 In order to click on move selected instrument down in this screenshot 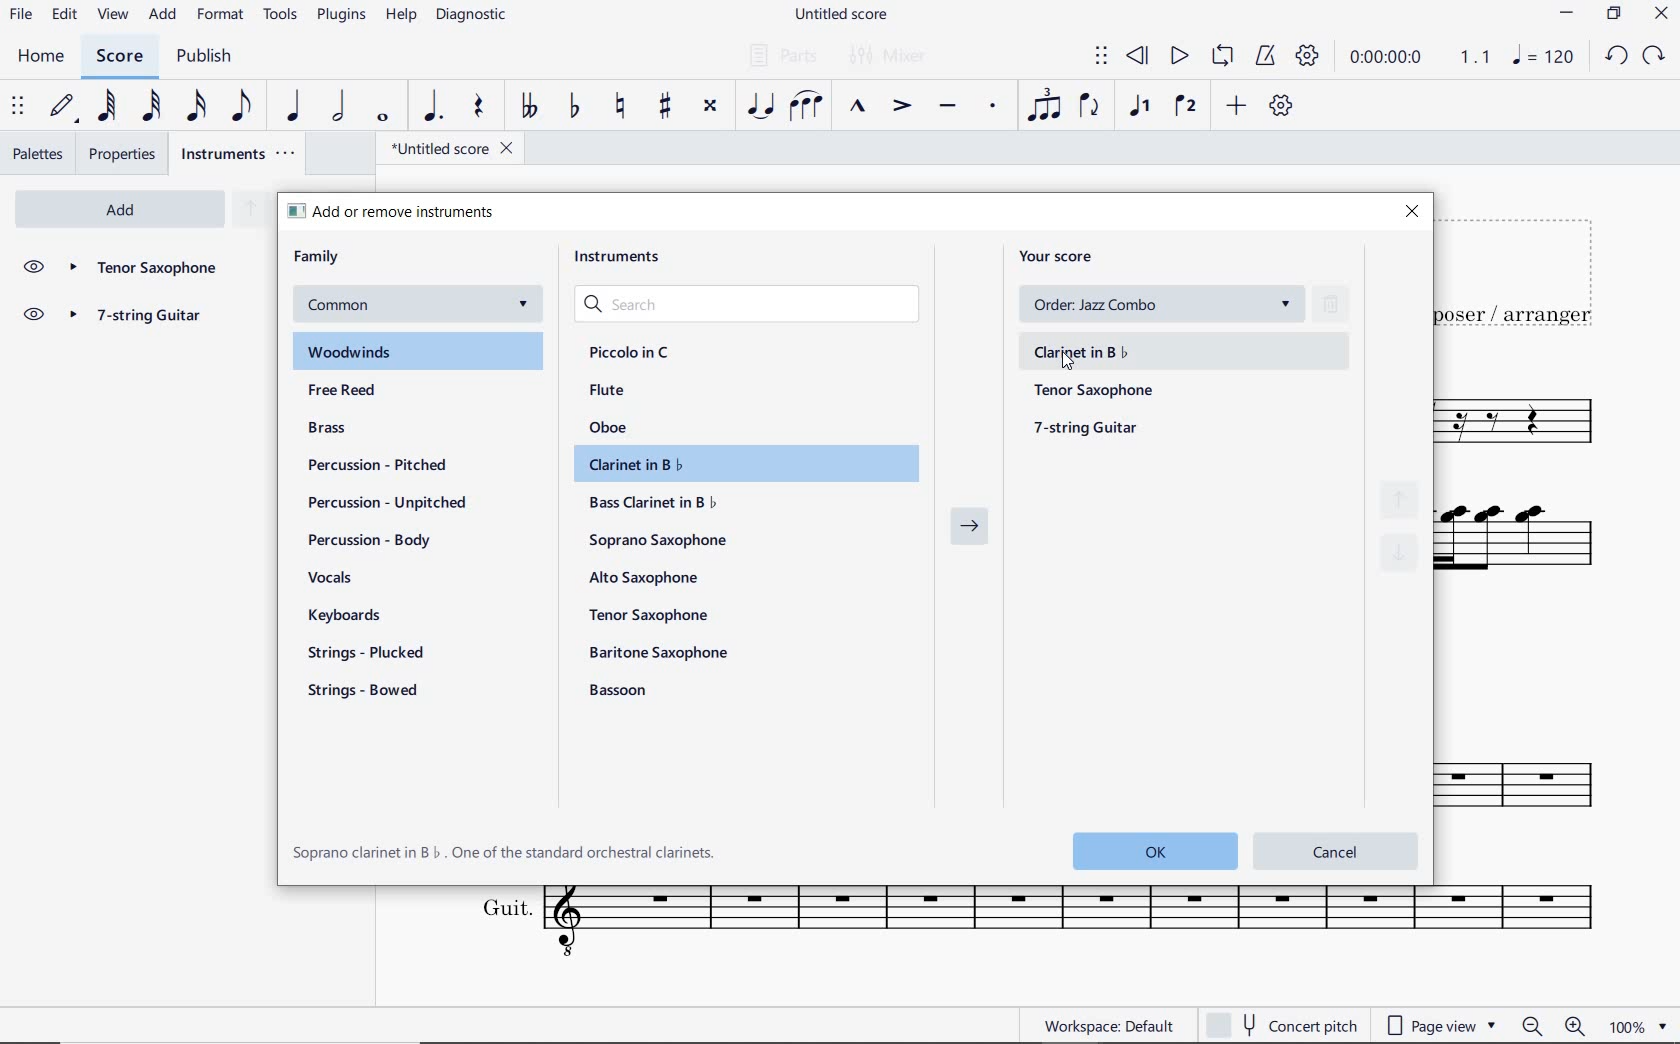, I will do `click(1403, 553)`.